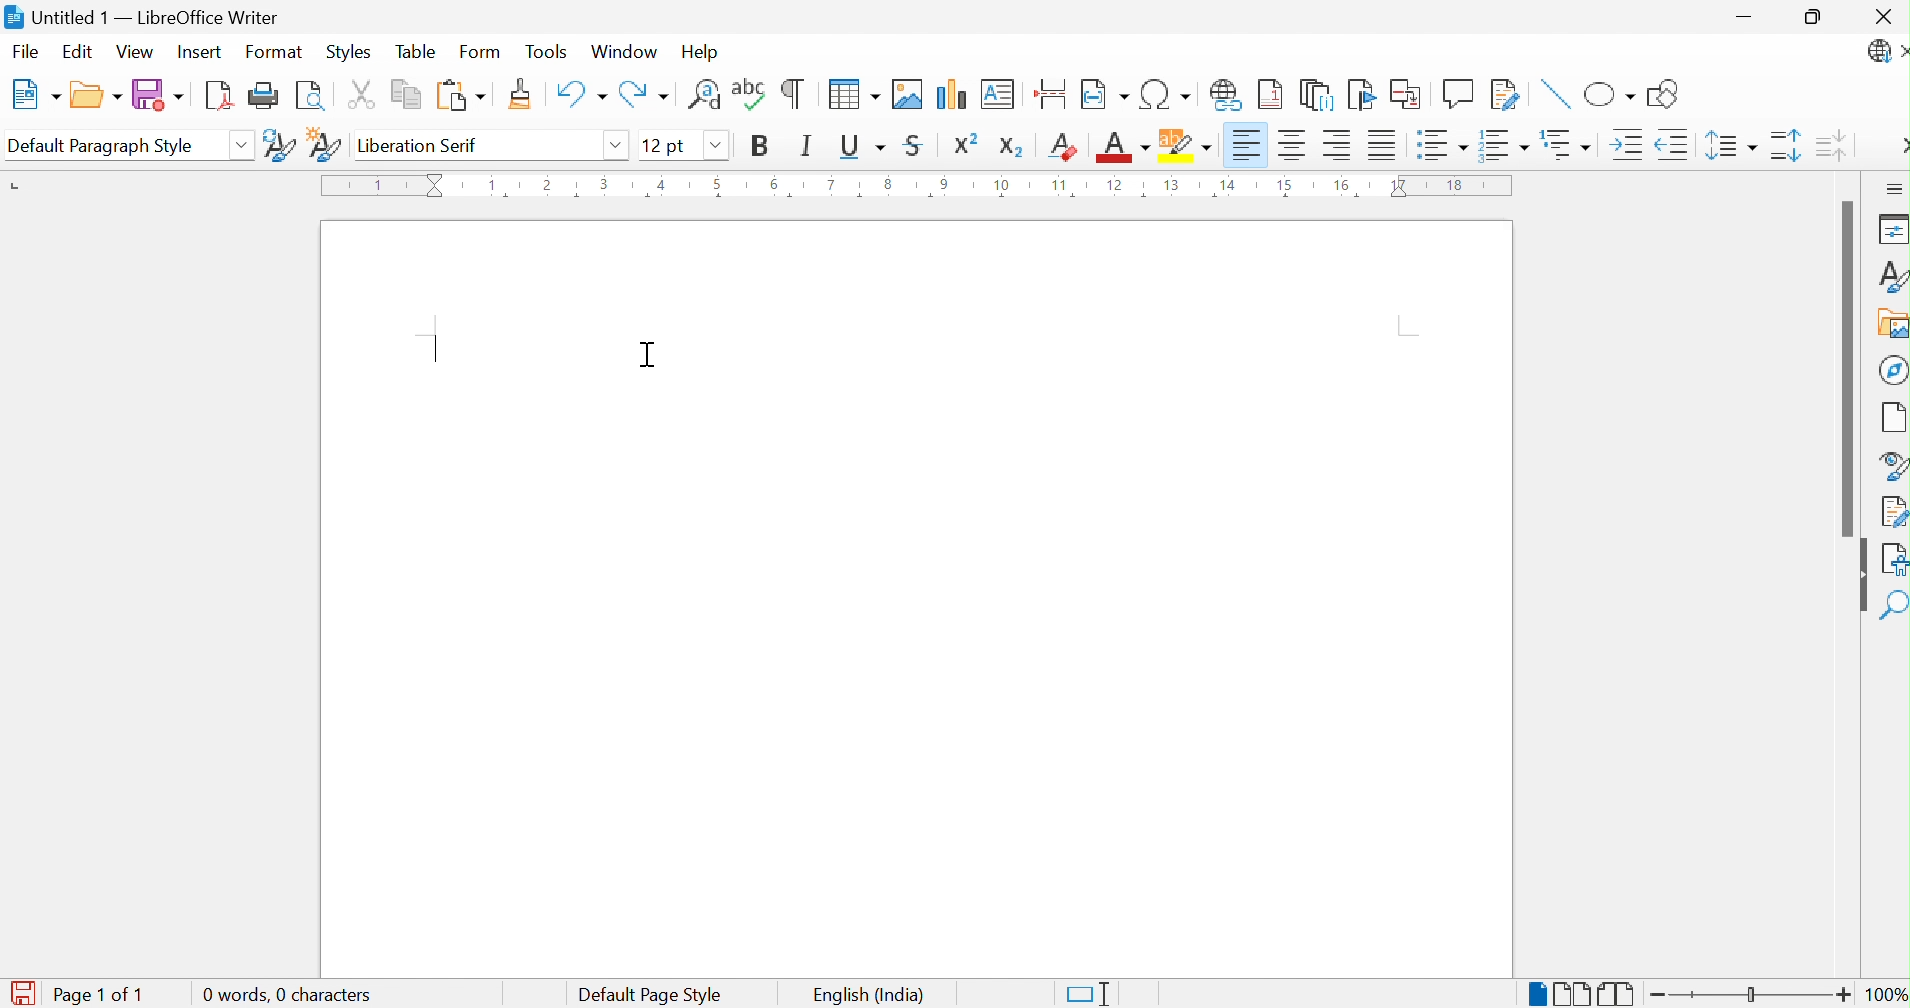 The image size is (1910, 1008). I want to click on Ruler, so click(914, 188).